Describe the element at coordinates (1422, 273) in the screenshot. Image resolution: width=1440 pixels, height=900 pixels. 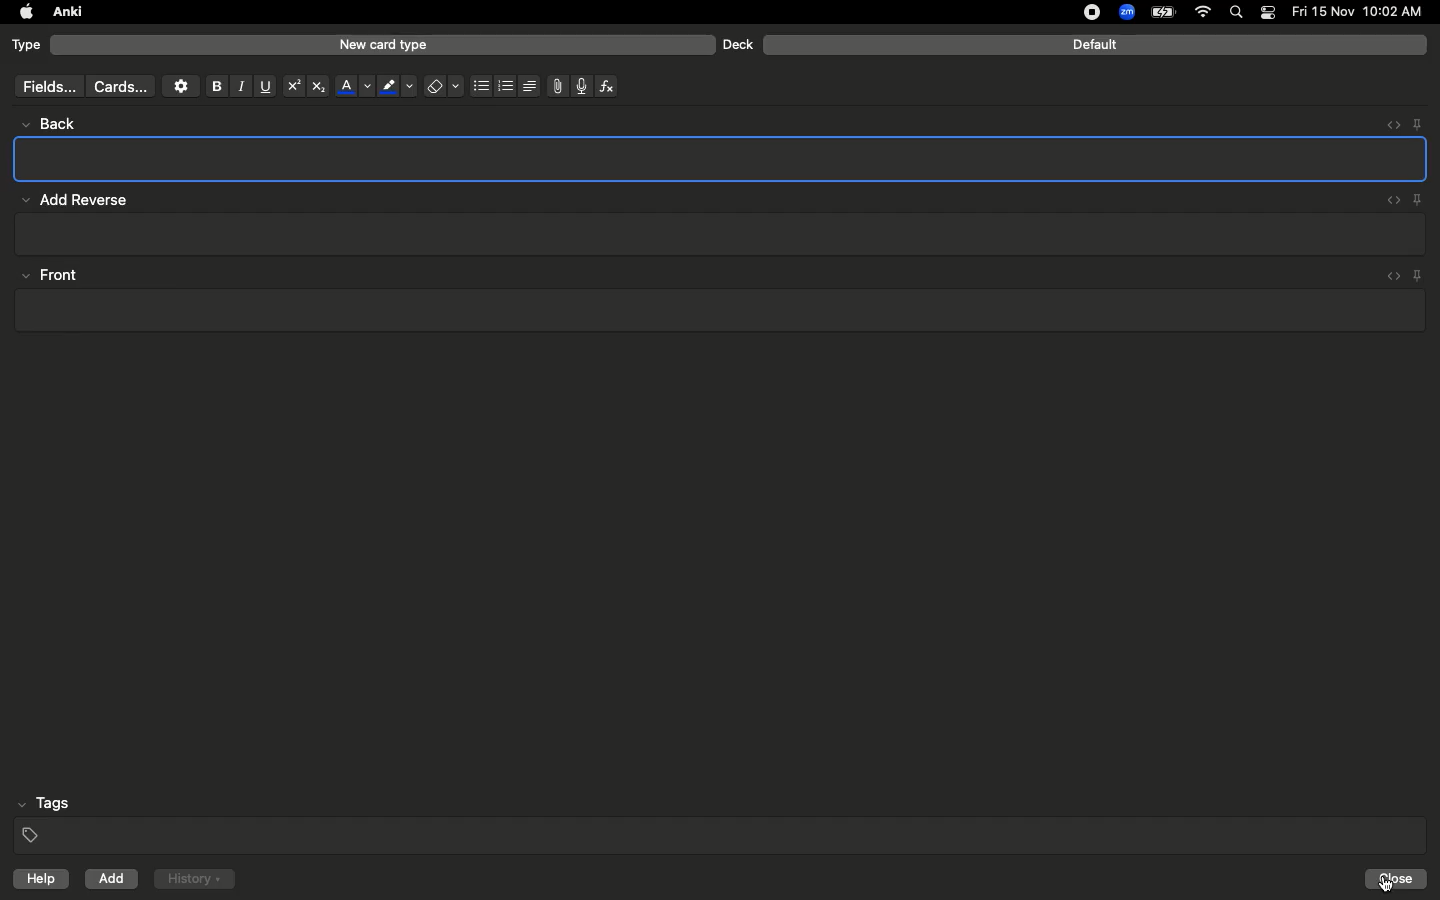
I see `pin` at that location.